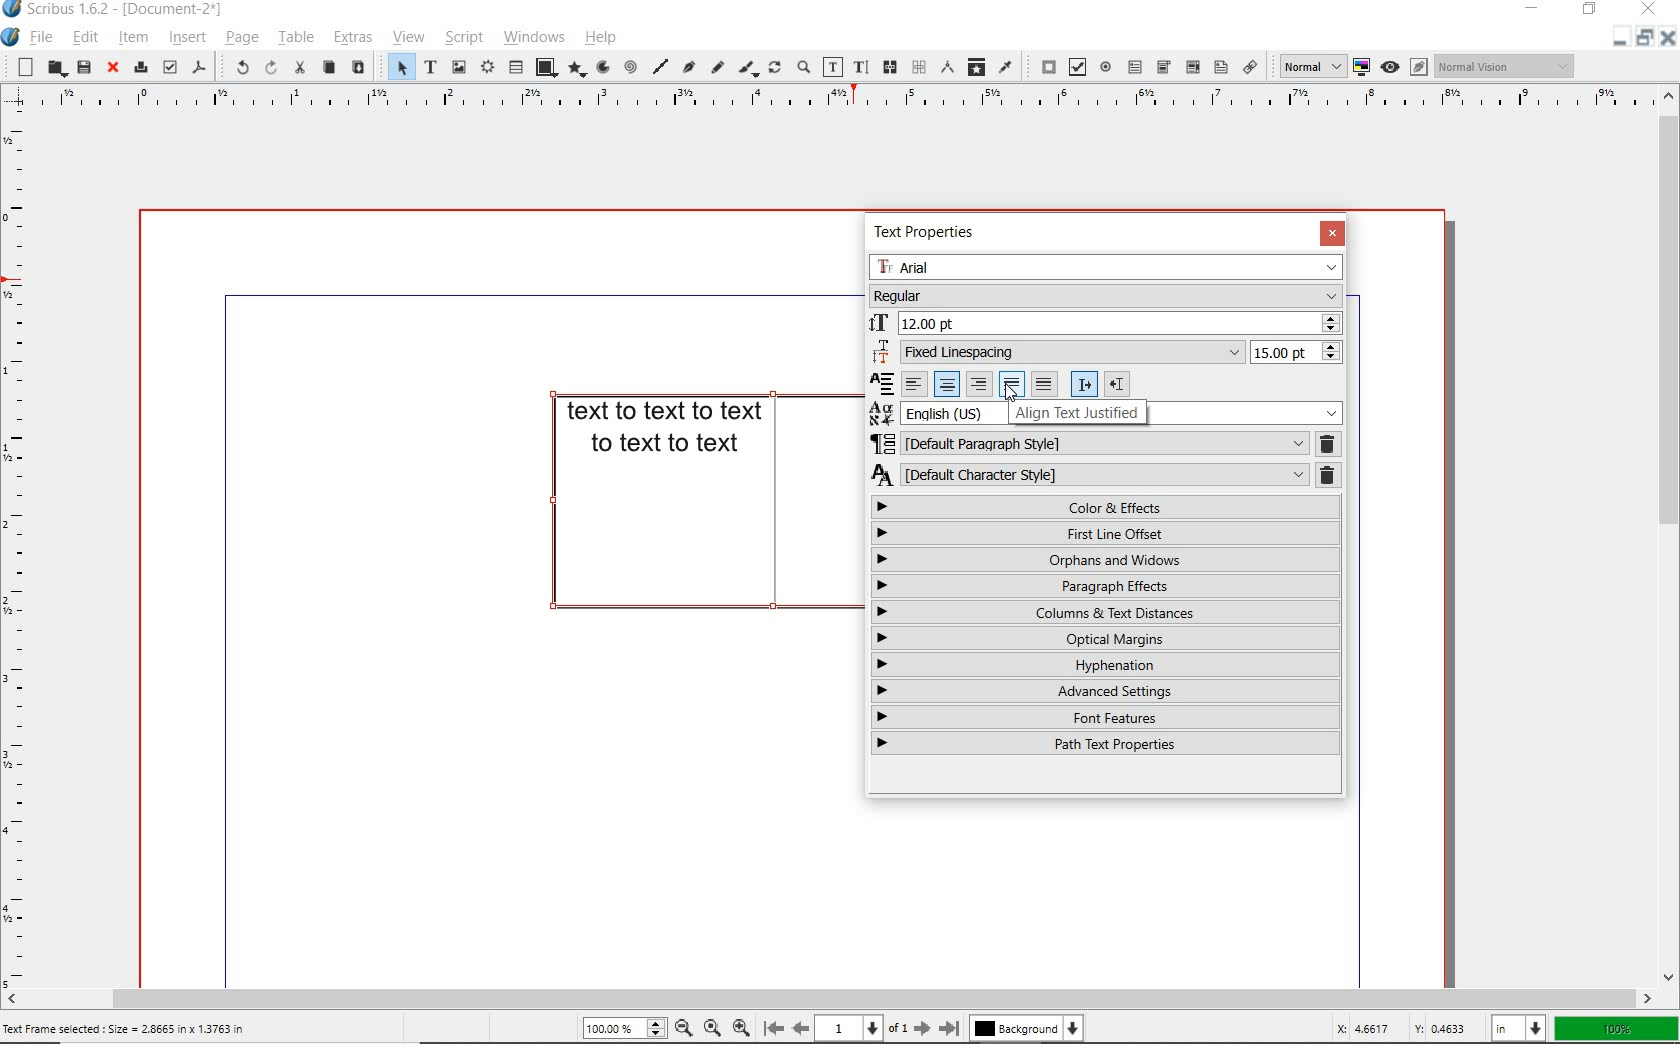 Image resolution: width=1680 pixels, height=1044 pixels. I want to click on LINE SPACING MODE, so click(1055, 353).